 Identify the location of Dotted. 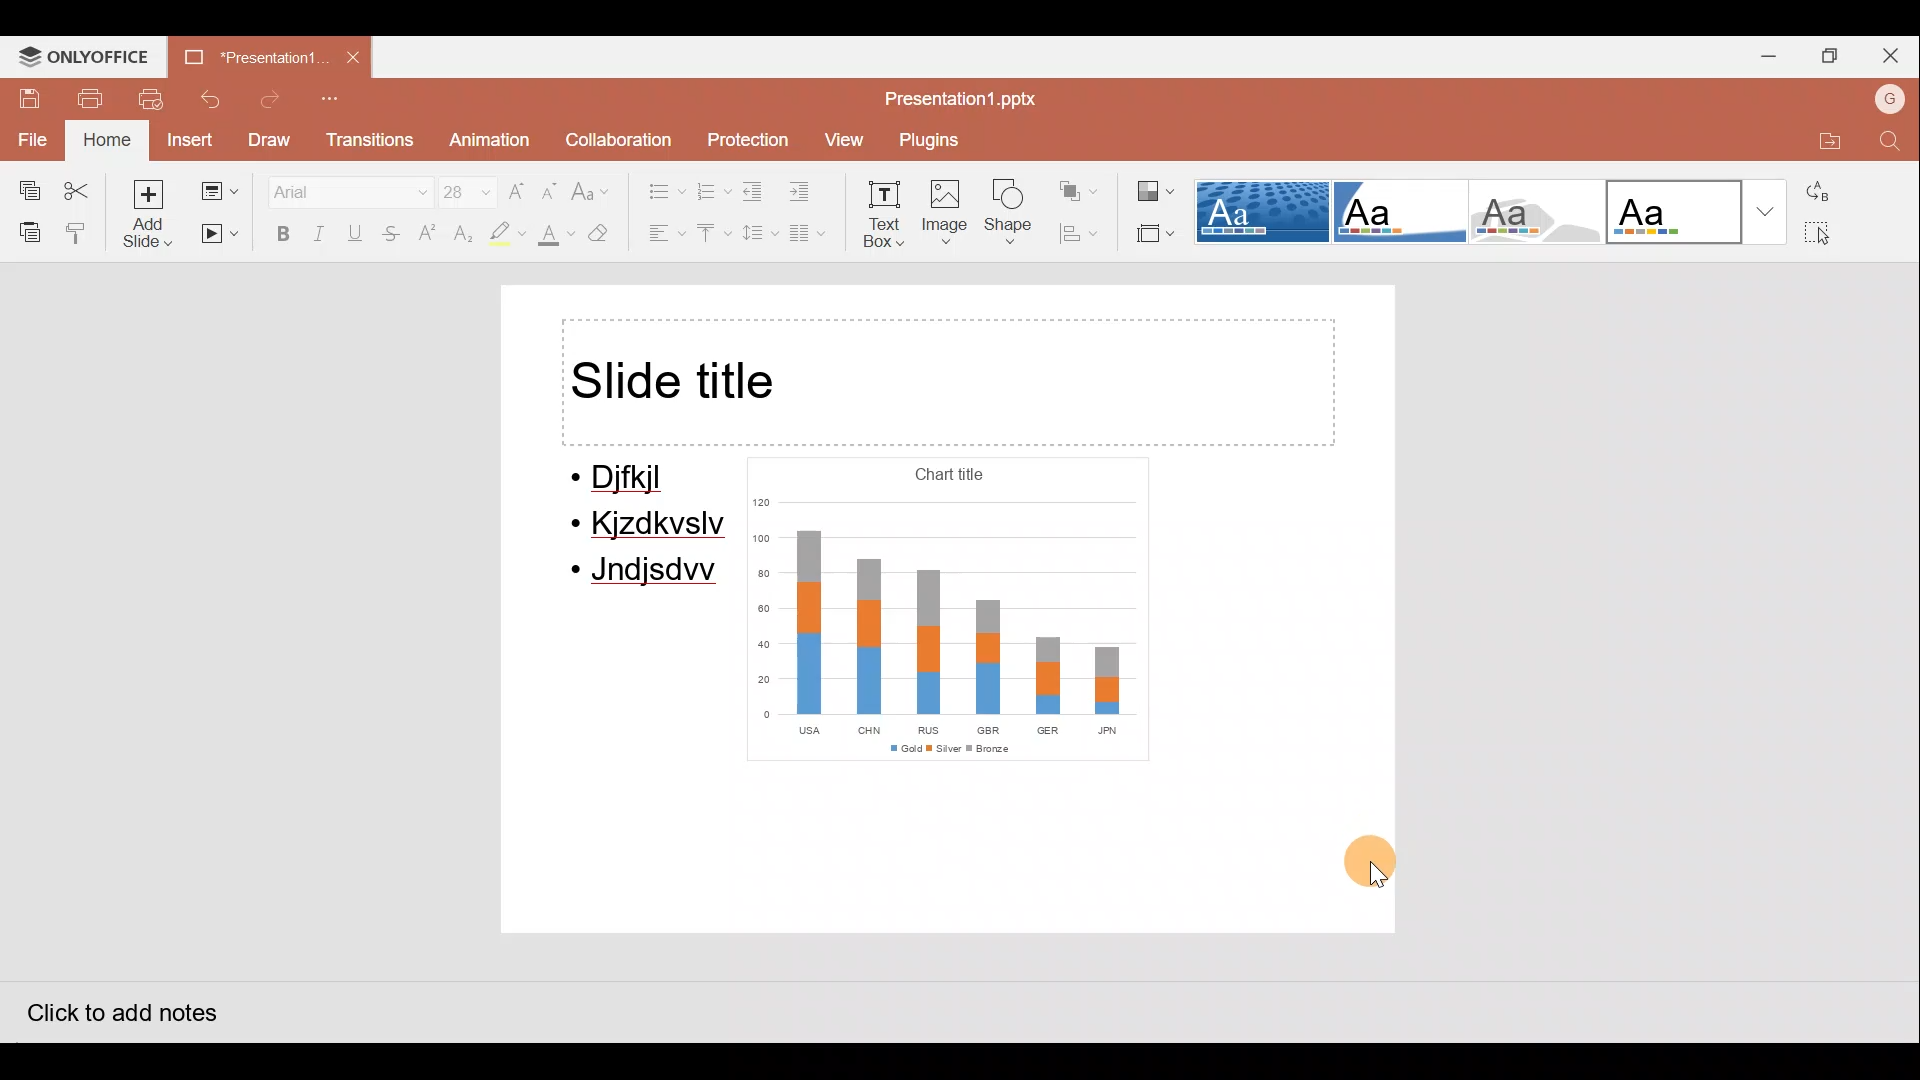
(1264, 213).